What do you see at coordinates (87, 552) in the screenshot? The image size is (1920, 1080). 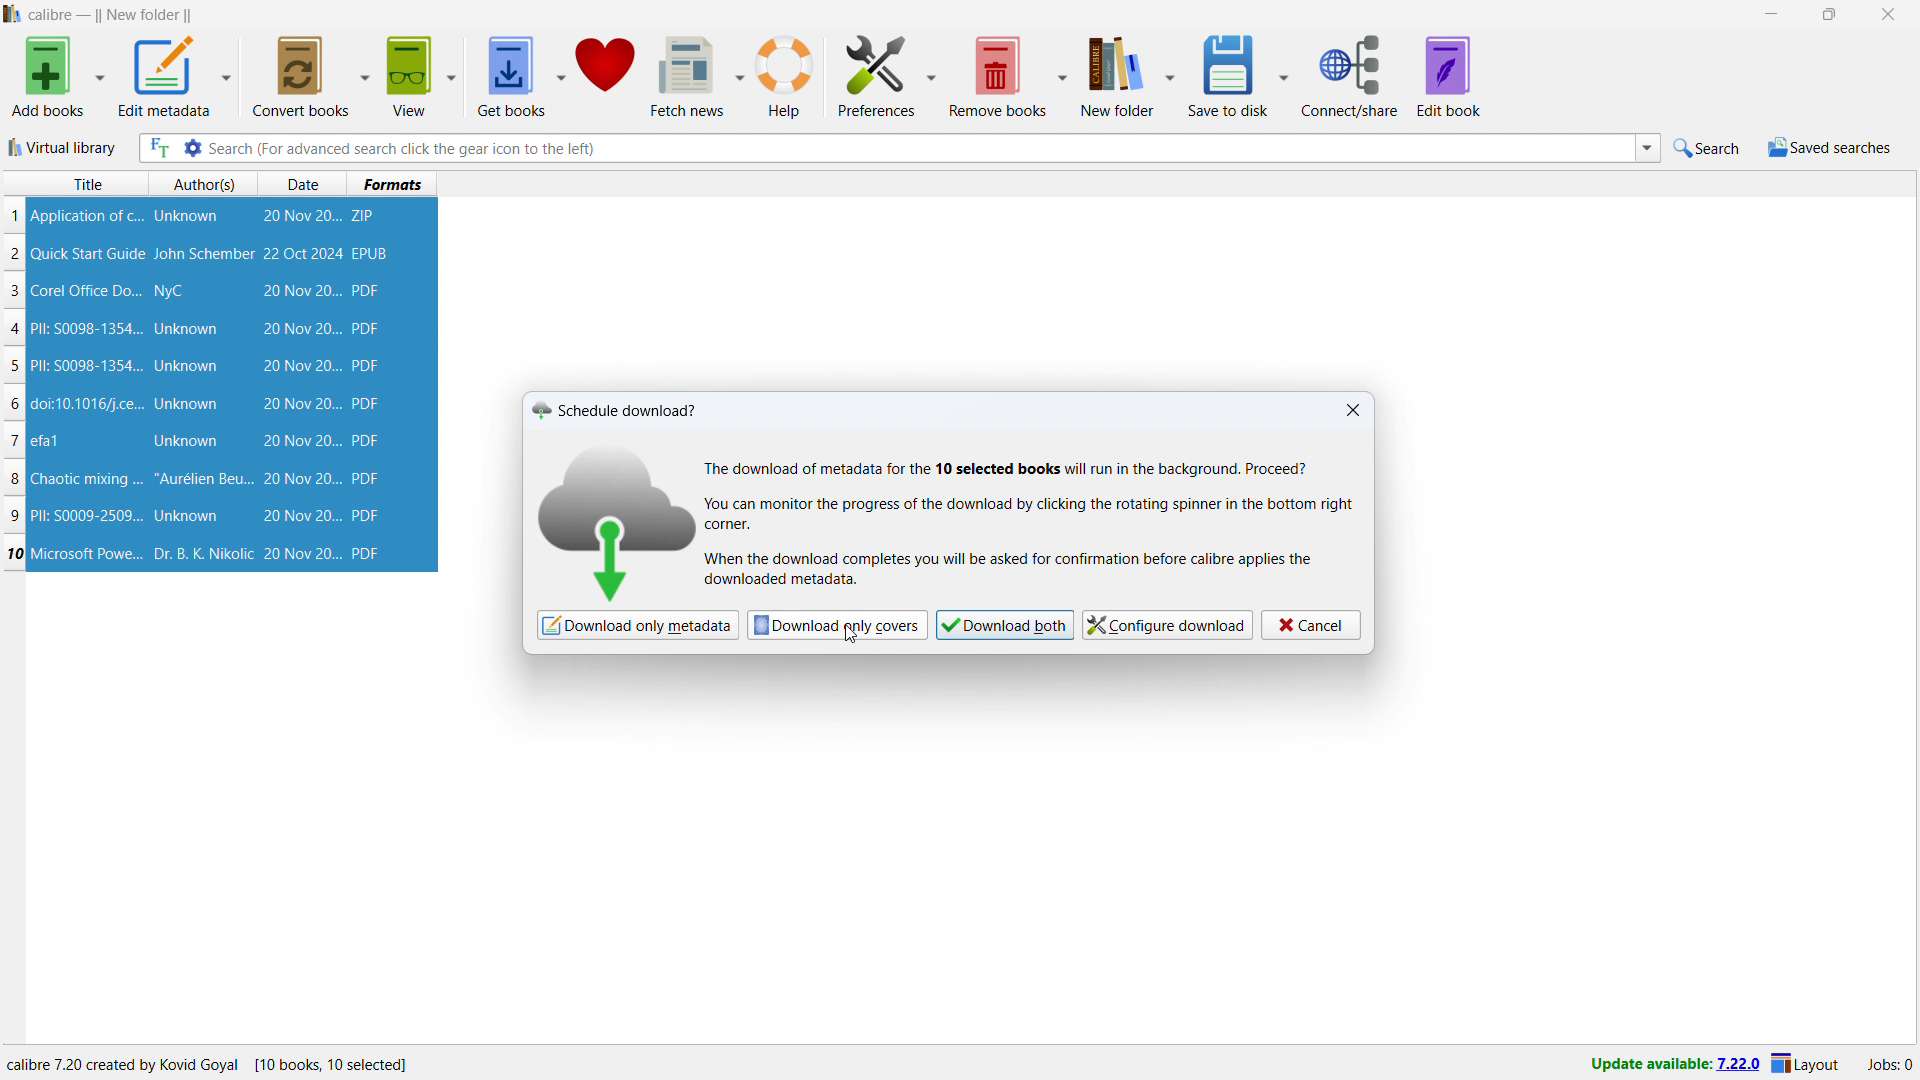 I see `Microsoft Powe...` at bounding box center [87, 552].